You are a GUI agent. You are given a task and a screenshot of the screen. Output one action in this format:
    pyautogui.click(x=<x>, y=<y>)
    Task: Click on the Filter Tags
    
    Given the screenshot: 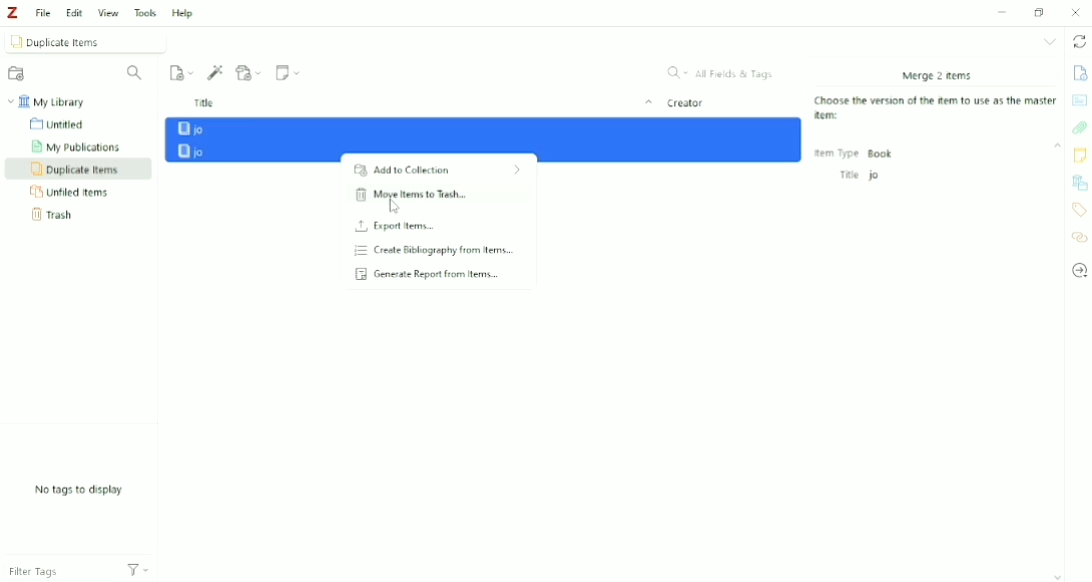 What is the action you would take?
    pyautogui.click(x=53, y=568)
    